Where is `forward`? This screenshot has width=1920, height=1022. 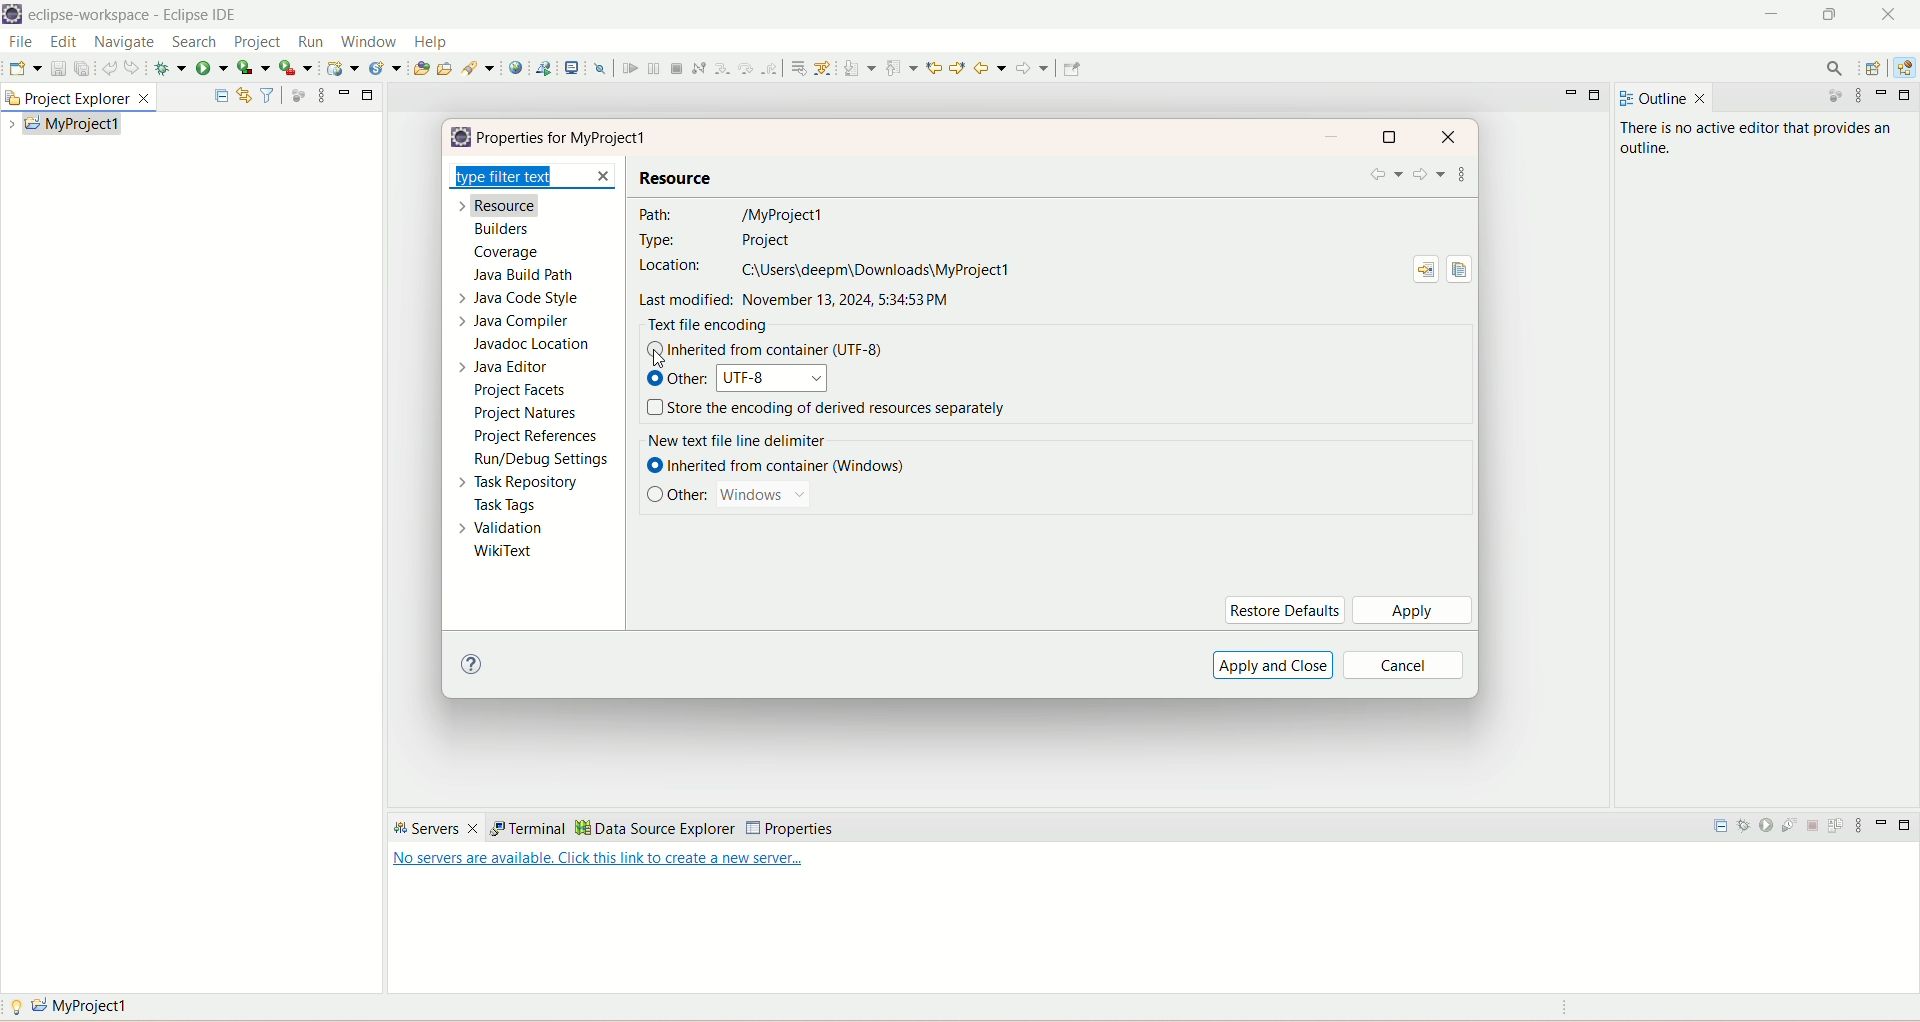
forward is located at coordinates (1033, 68).